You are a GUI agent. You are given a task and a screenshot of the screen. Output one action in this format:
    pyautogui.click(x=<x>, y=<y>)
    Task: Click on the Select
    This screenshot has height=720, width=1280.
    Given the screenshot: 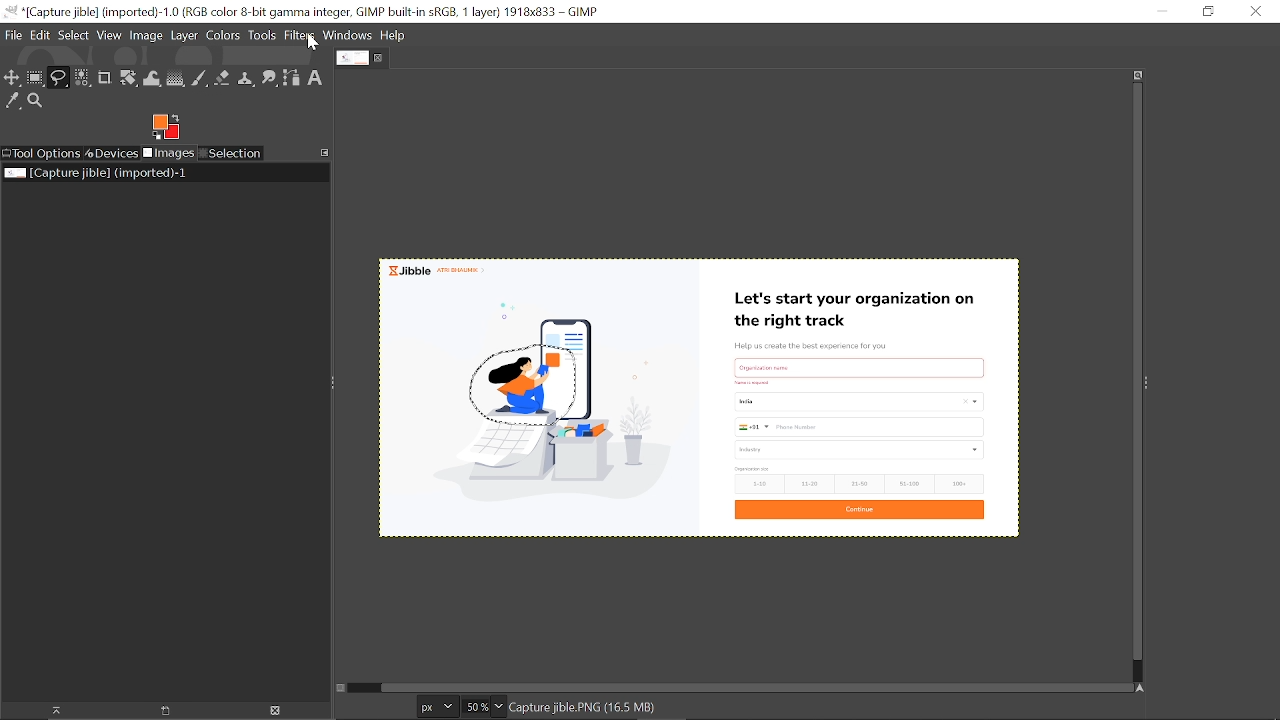 What is the action you would take?
    pyautogui.click(x=74, y=35)
    